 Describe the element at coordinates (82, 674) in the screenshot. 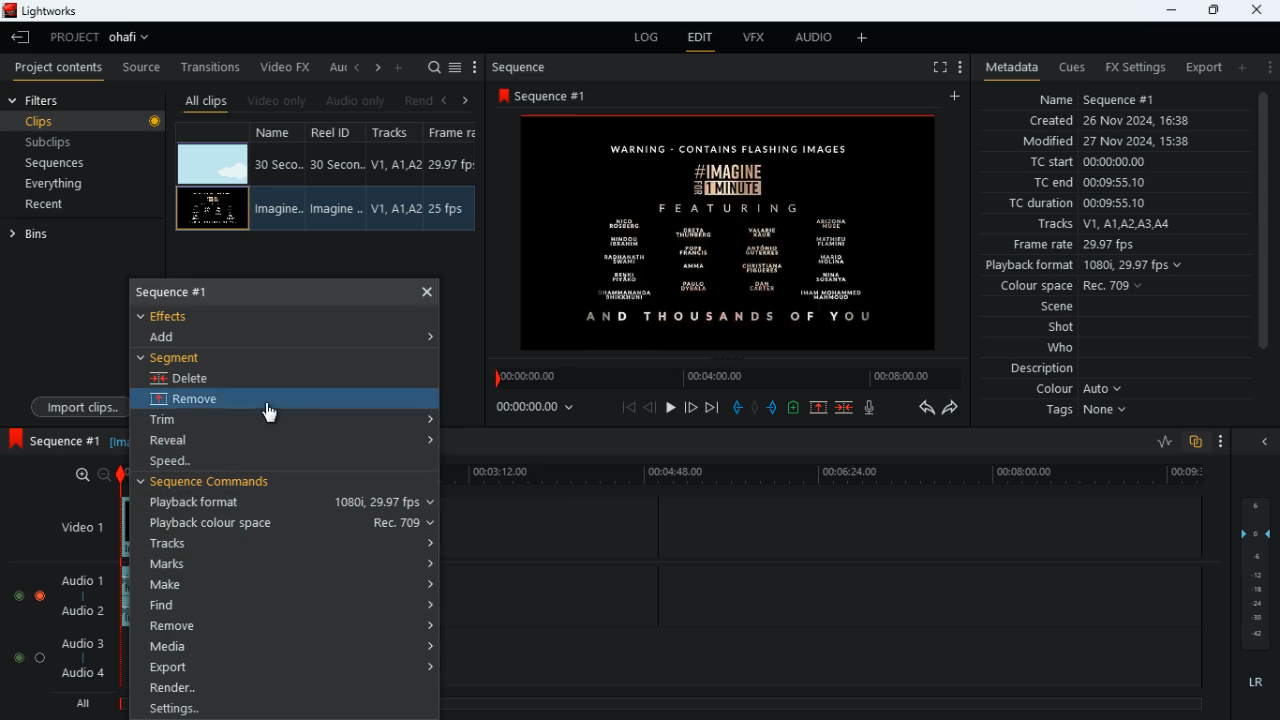

I see `Audio 4` at that location.